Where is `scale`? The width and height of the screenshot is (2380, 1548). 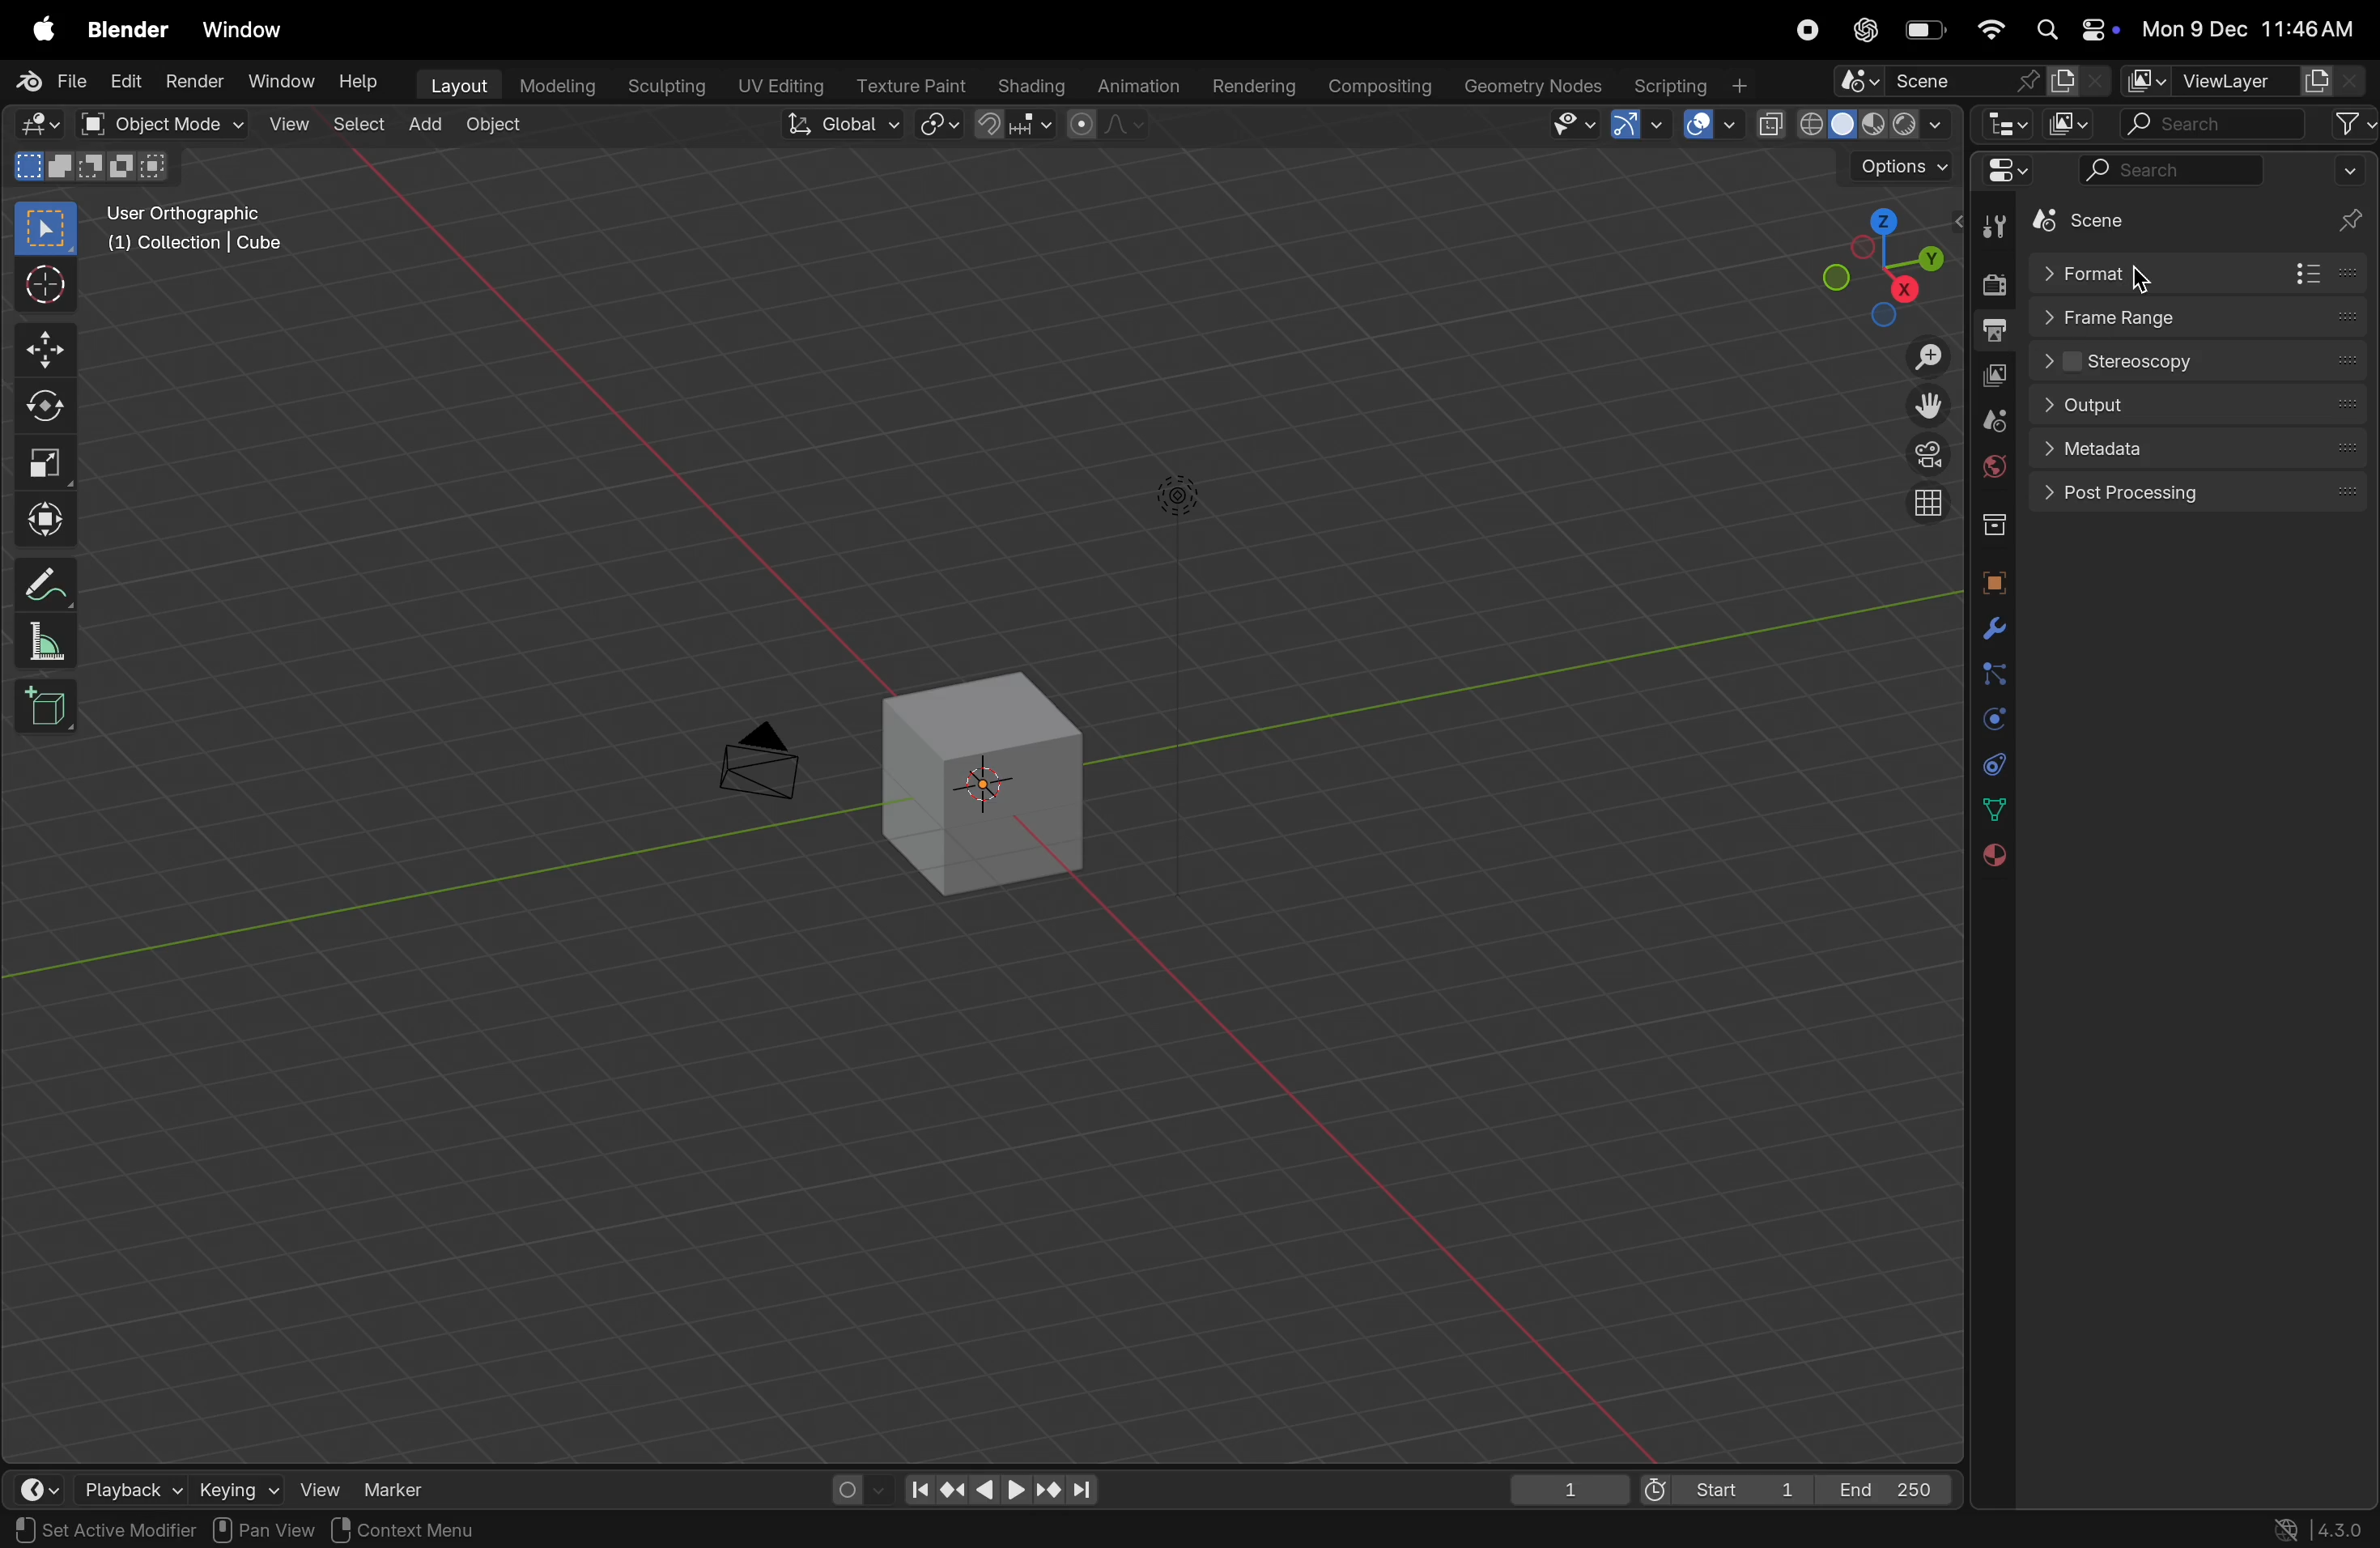 scale is located at coordinates (42, 463).